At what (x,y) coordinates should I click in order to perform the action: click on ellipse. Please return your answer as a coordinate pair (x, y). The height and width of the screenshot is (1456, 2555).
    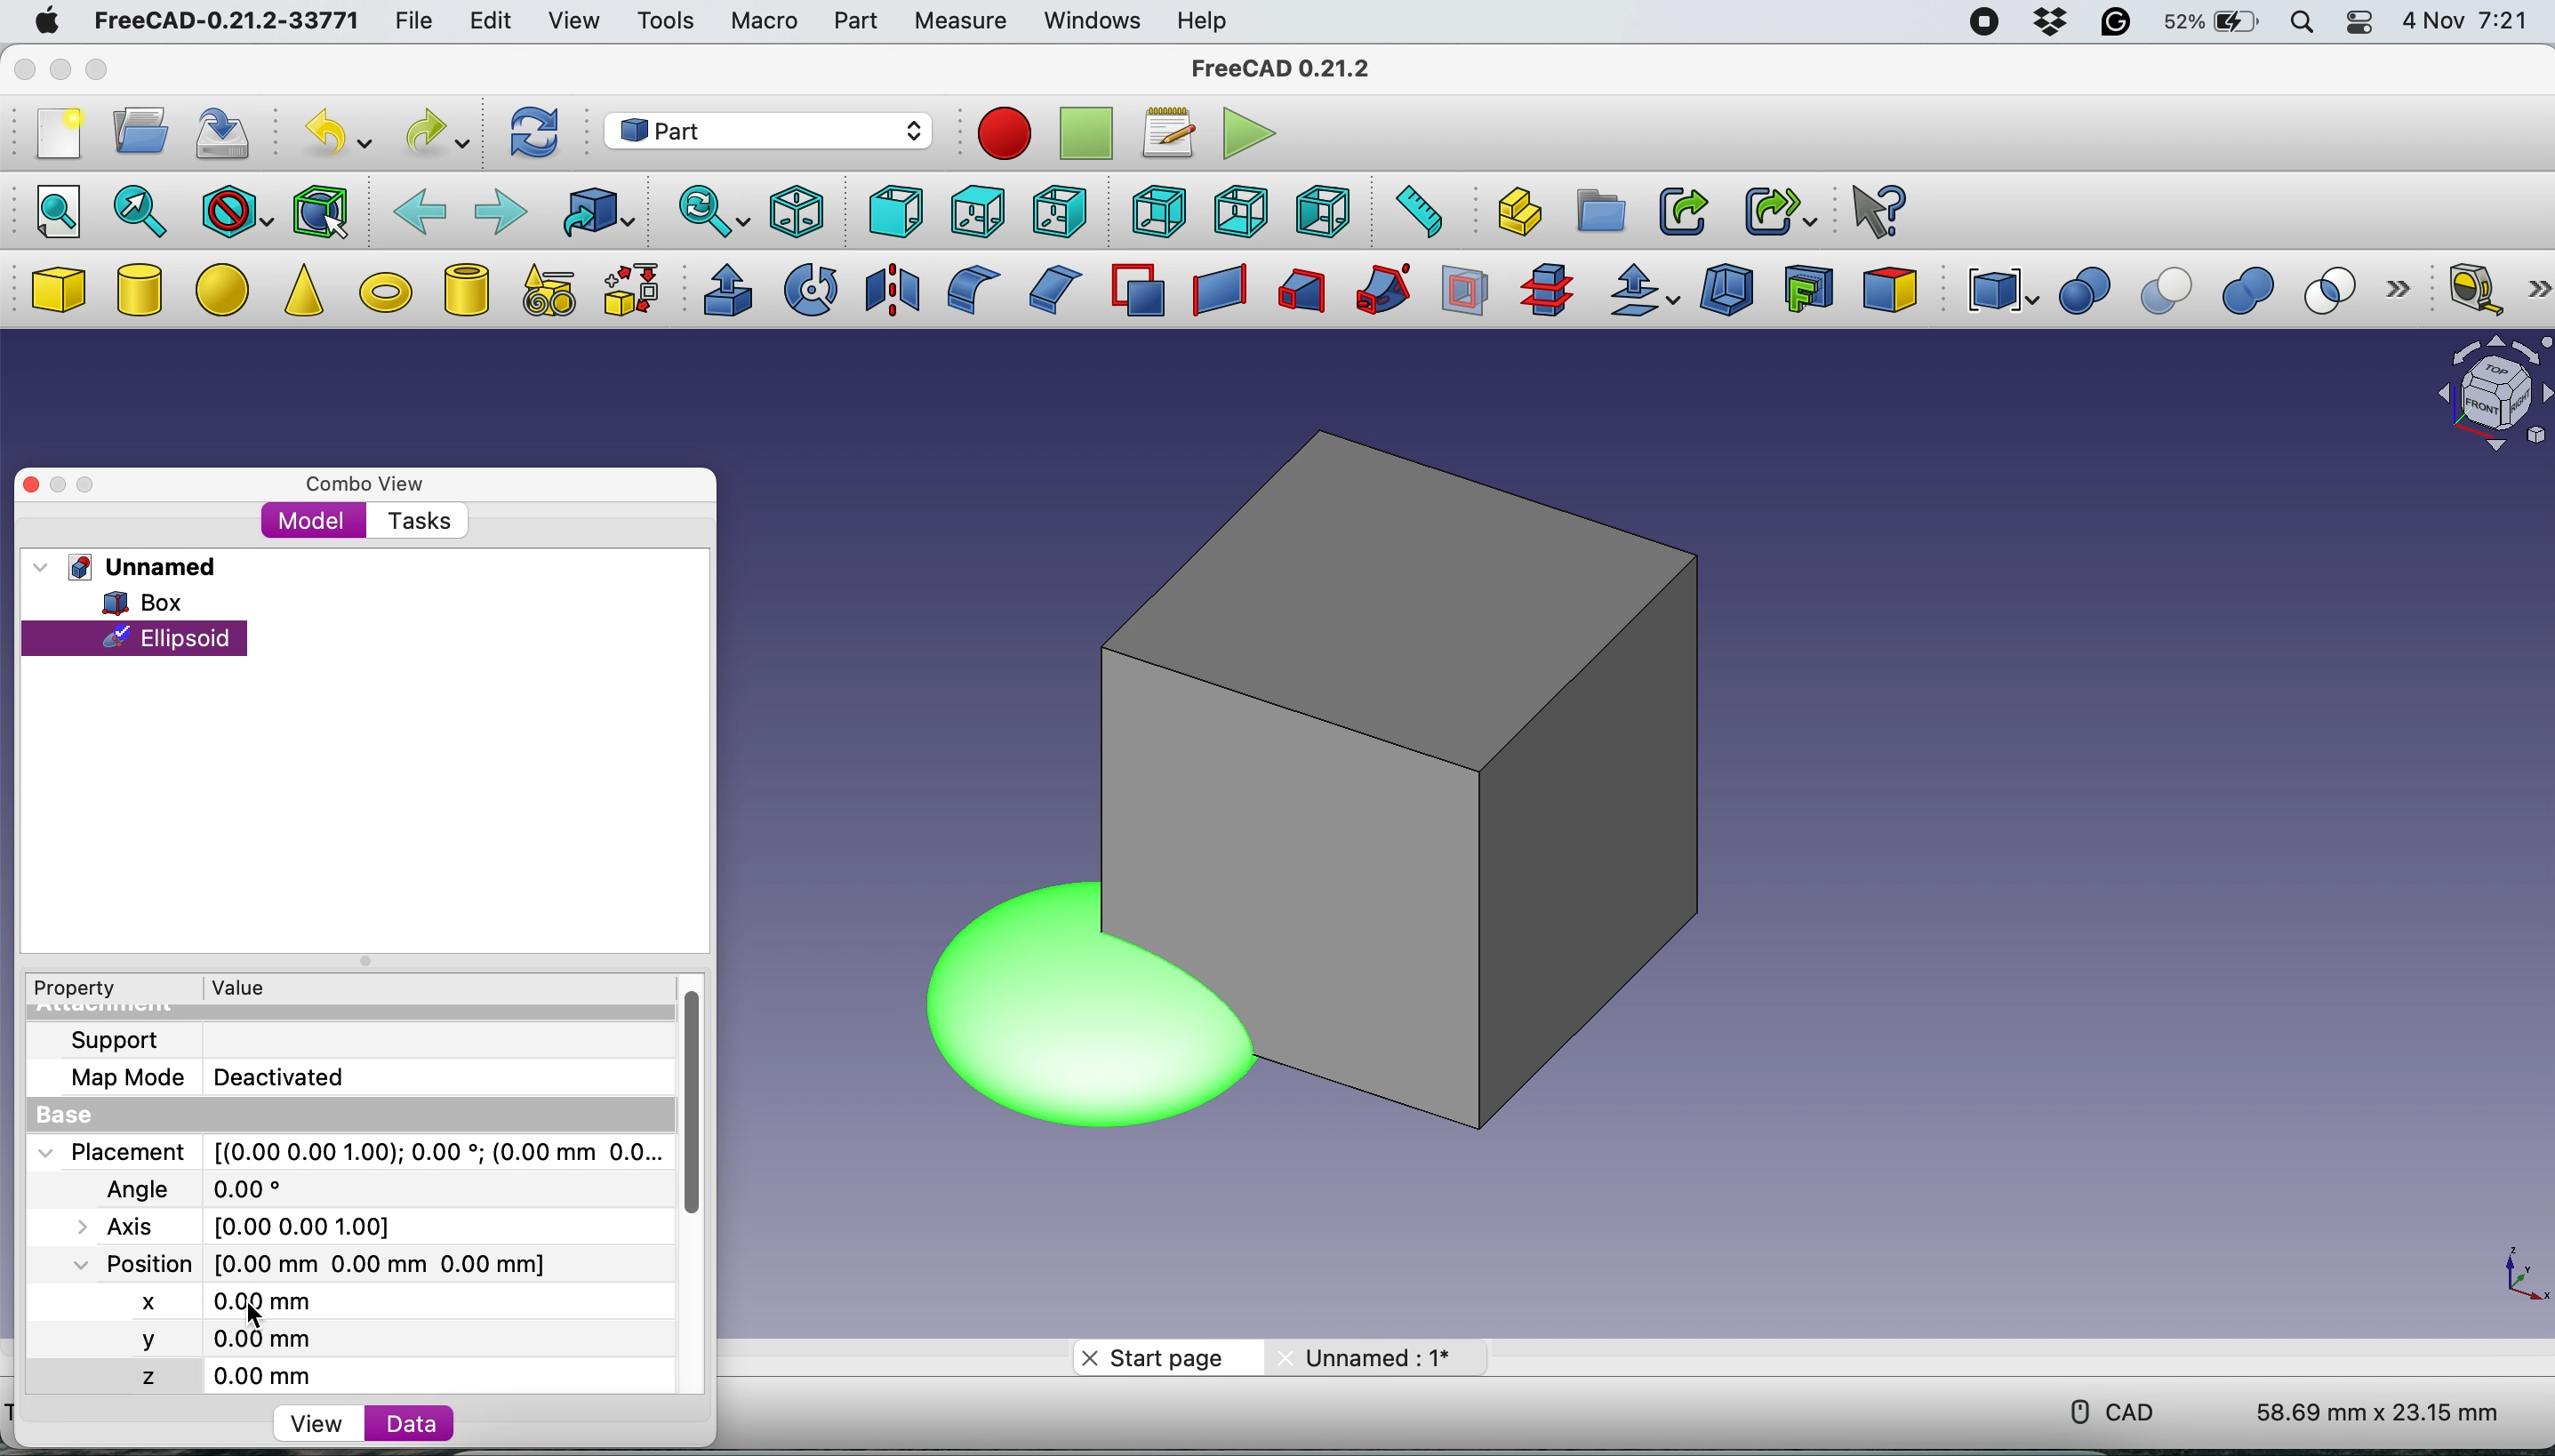
    Looking at the image, I should click on (227, 287).